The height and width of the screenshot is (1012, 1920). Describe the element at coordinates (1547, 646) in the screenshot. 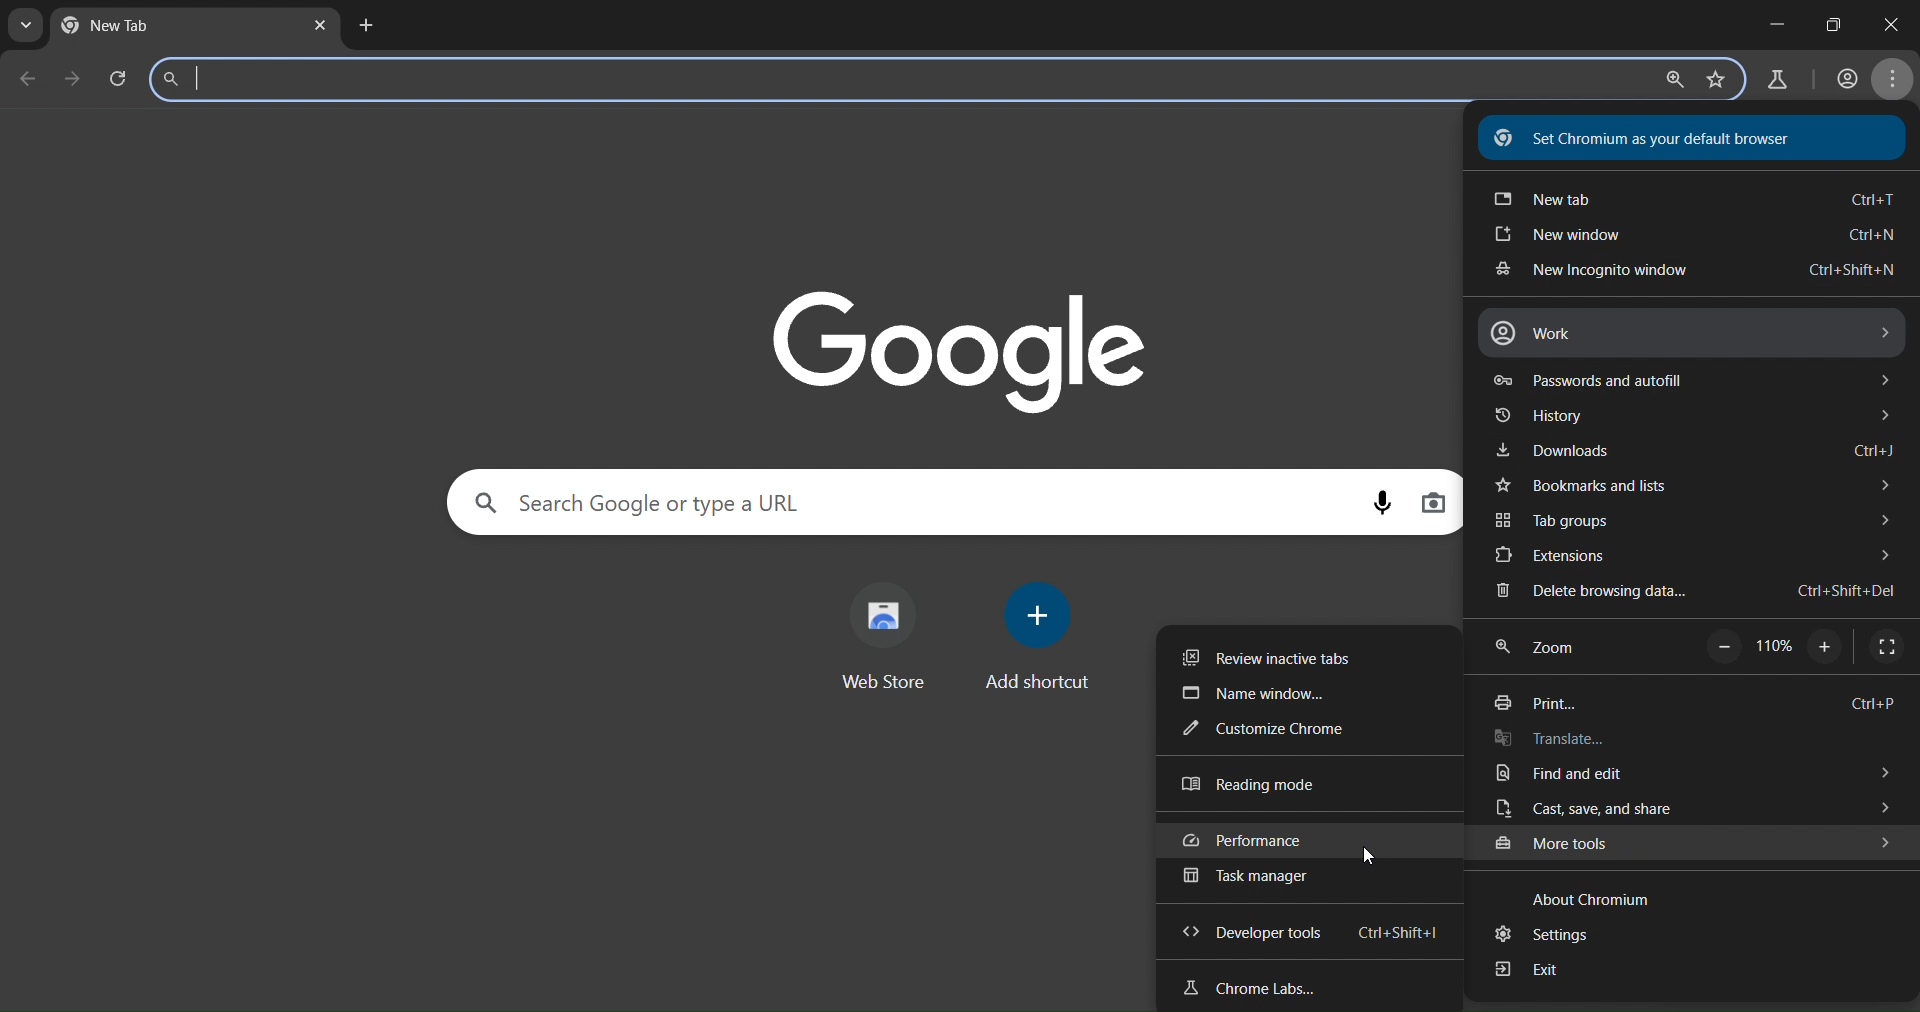

I see `zoom` at that location.